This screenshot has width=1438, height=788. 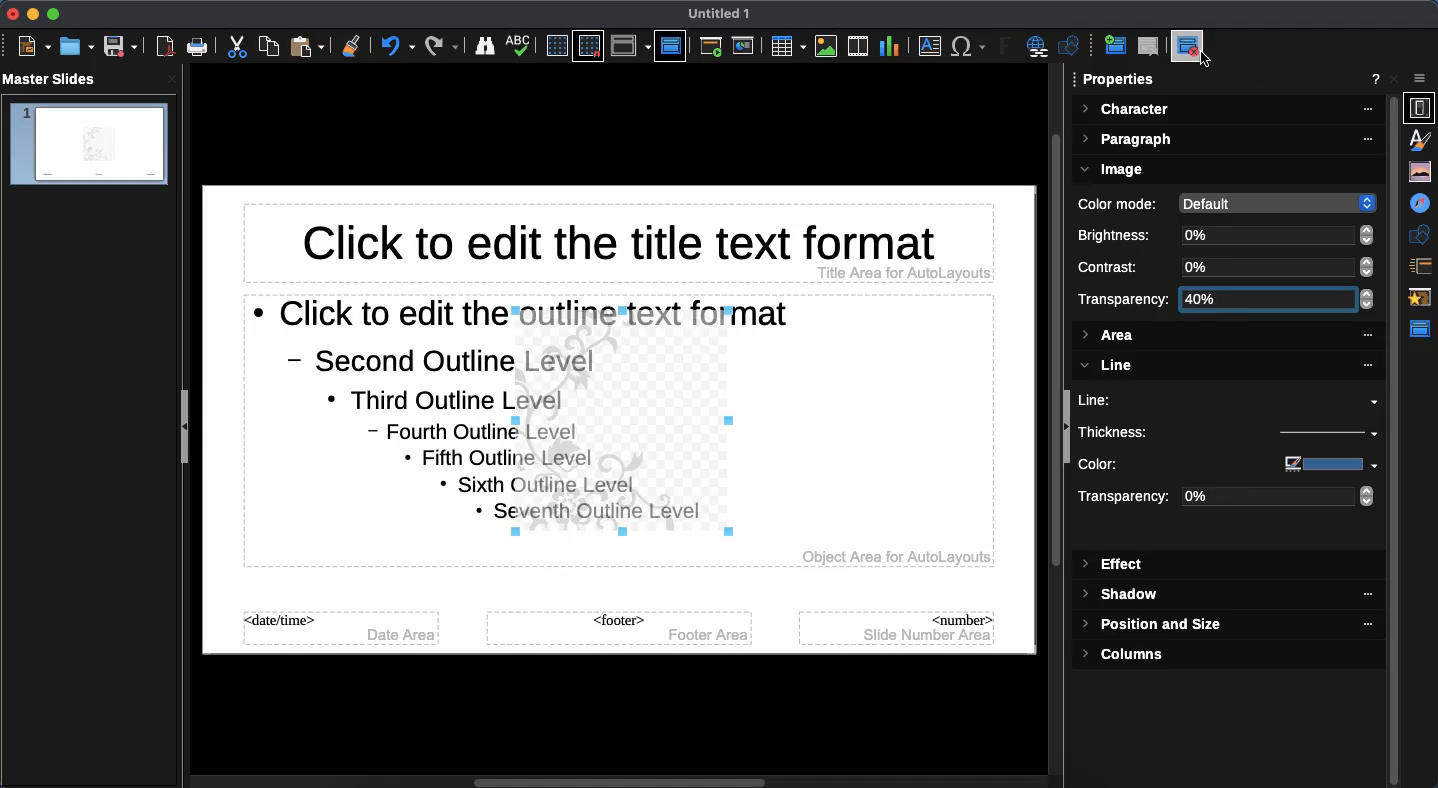 I want to click on collapse, so click(x=1067, y=429).